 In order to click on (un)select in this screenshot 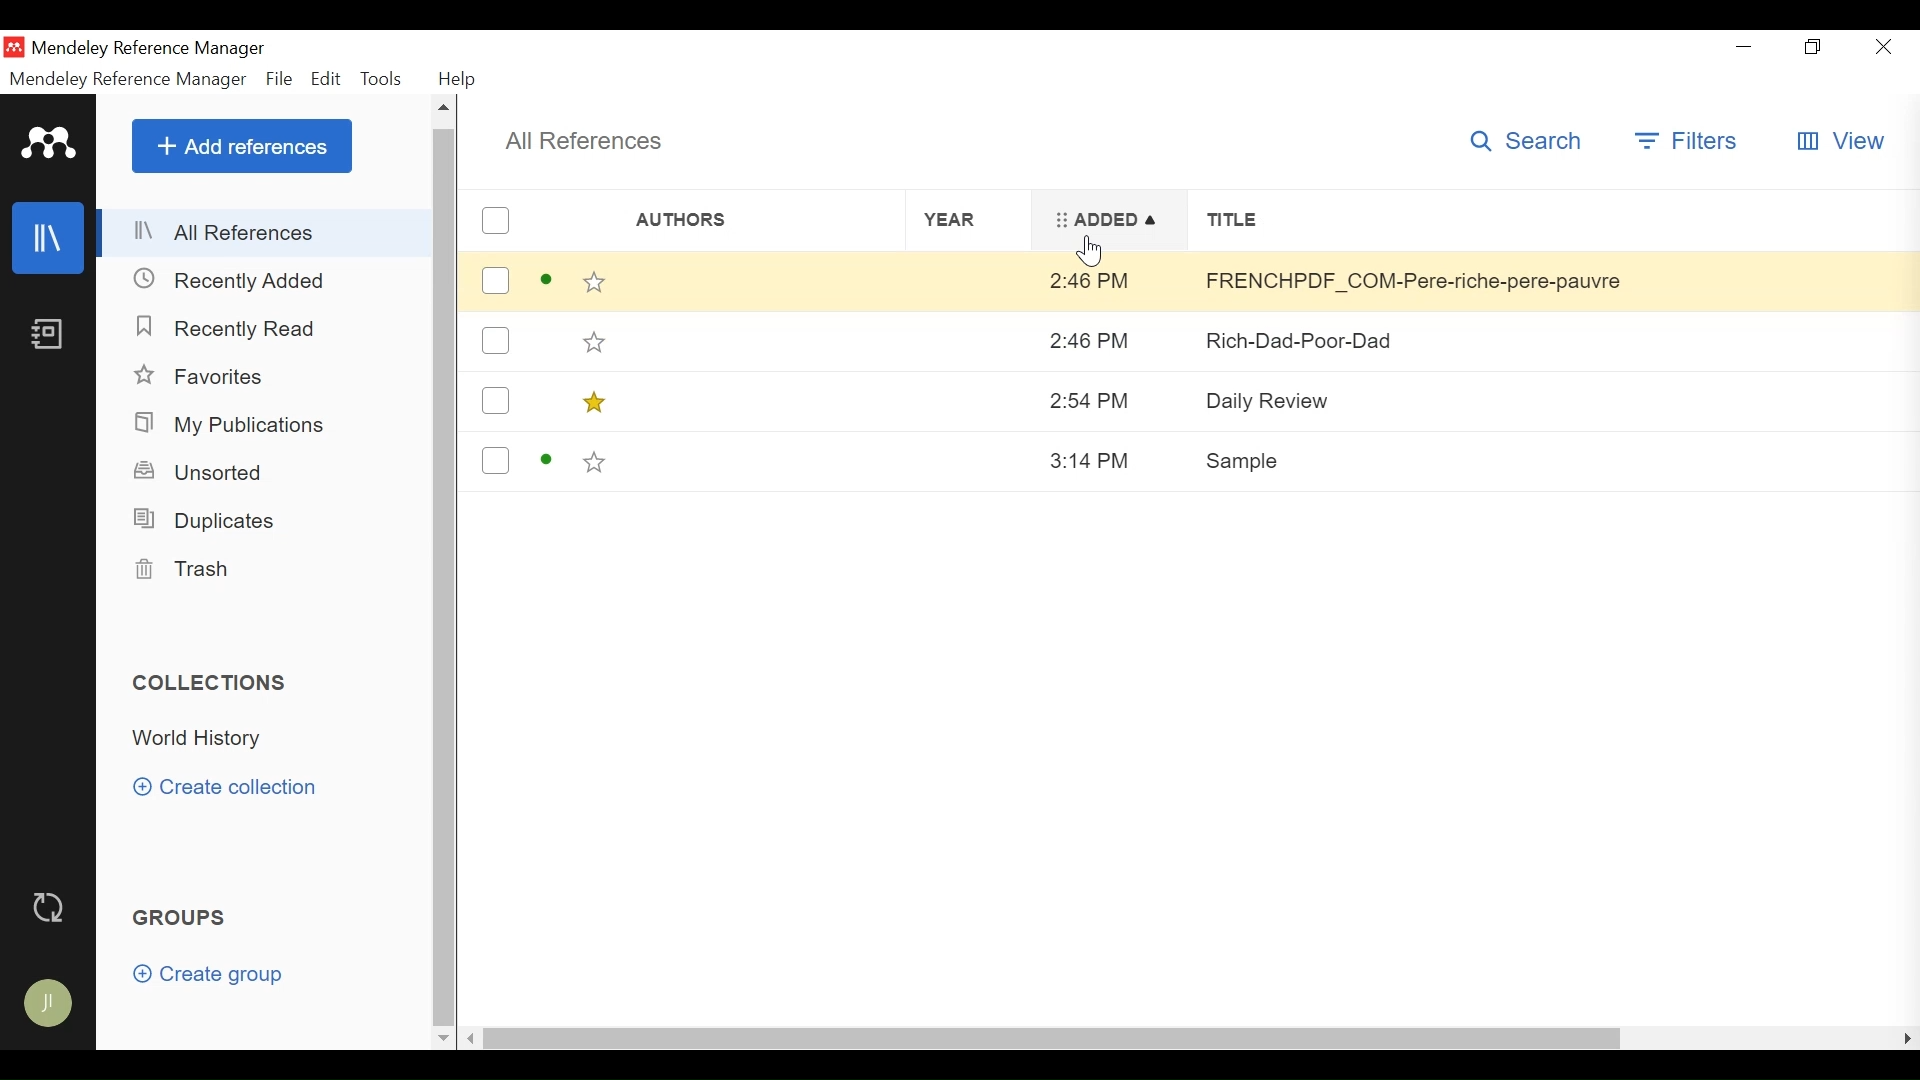, I will do `click(493, 279)`.